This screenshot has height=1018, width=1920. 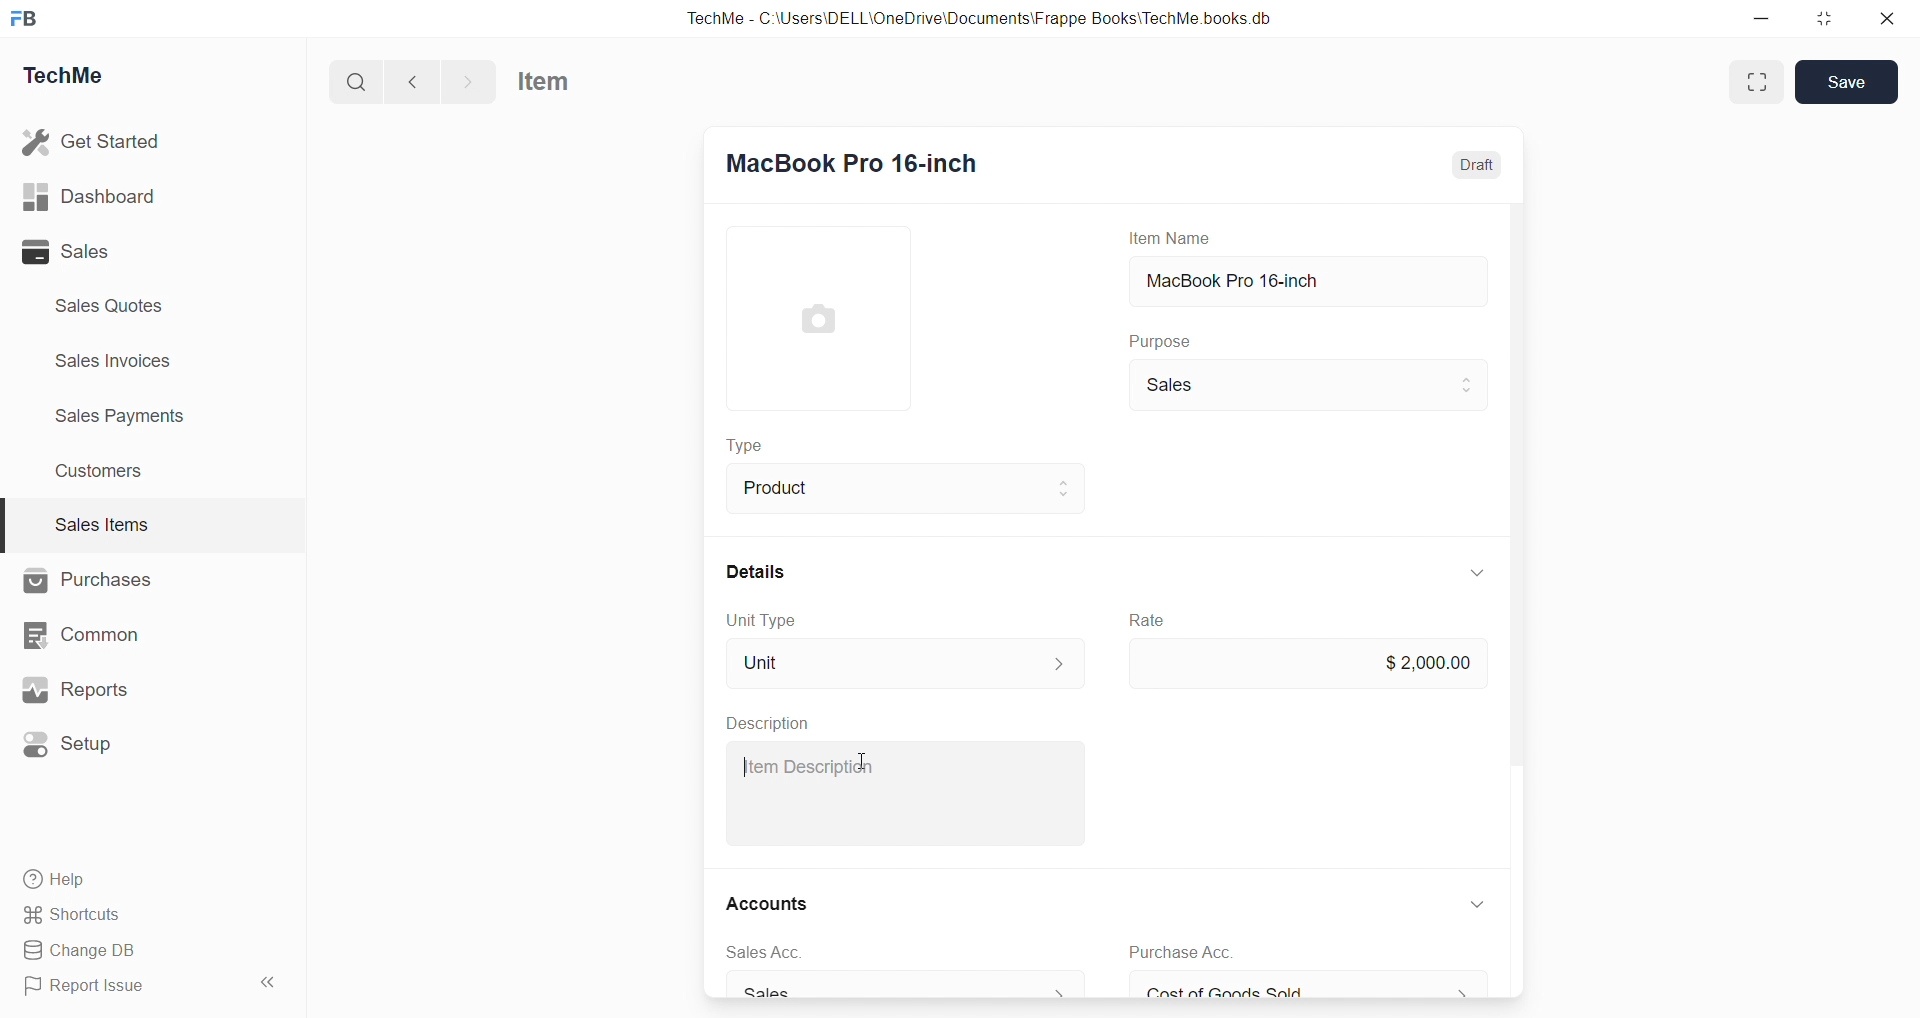 What do you see at coordinates (816, 318) in the screenshot?
I see `image` at bounding box center [816, 318].